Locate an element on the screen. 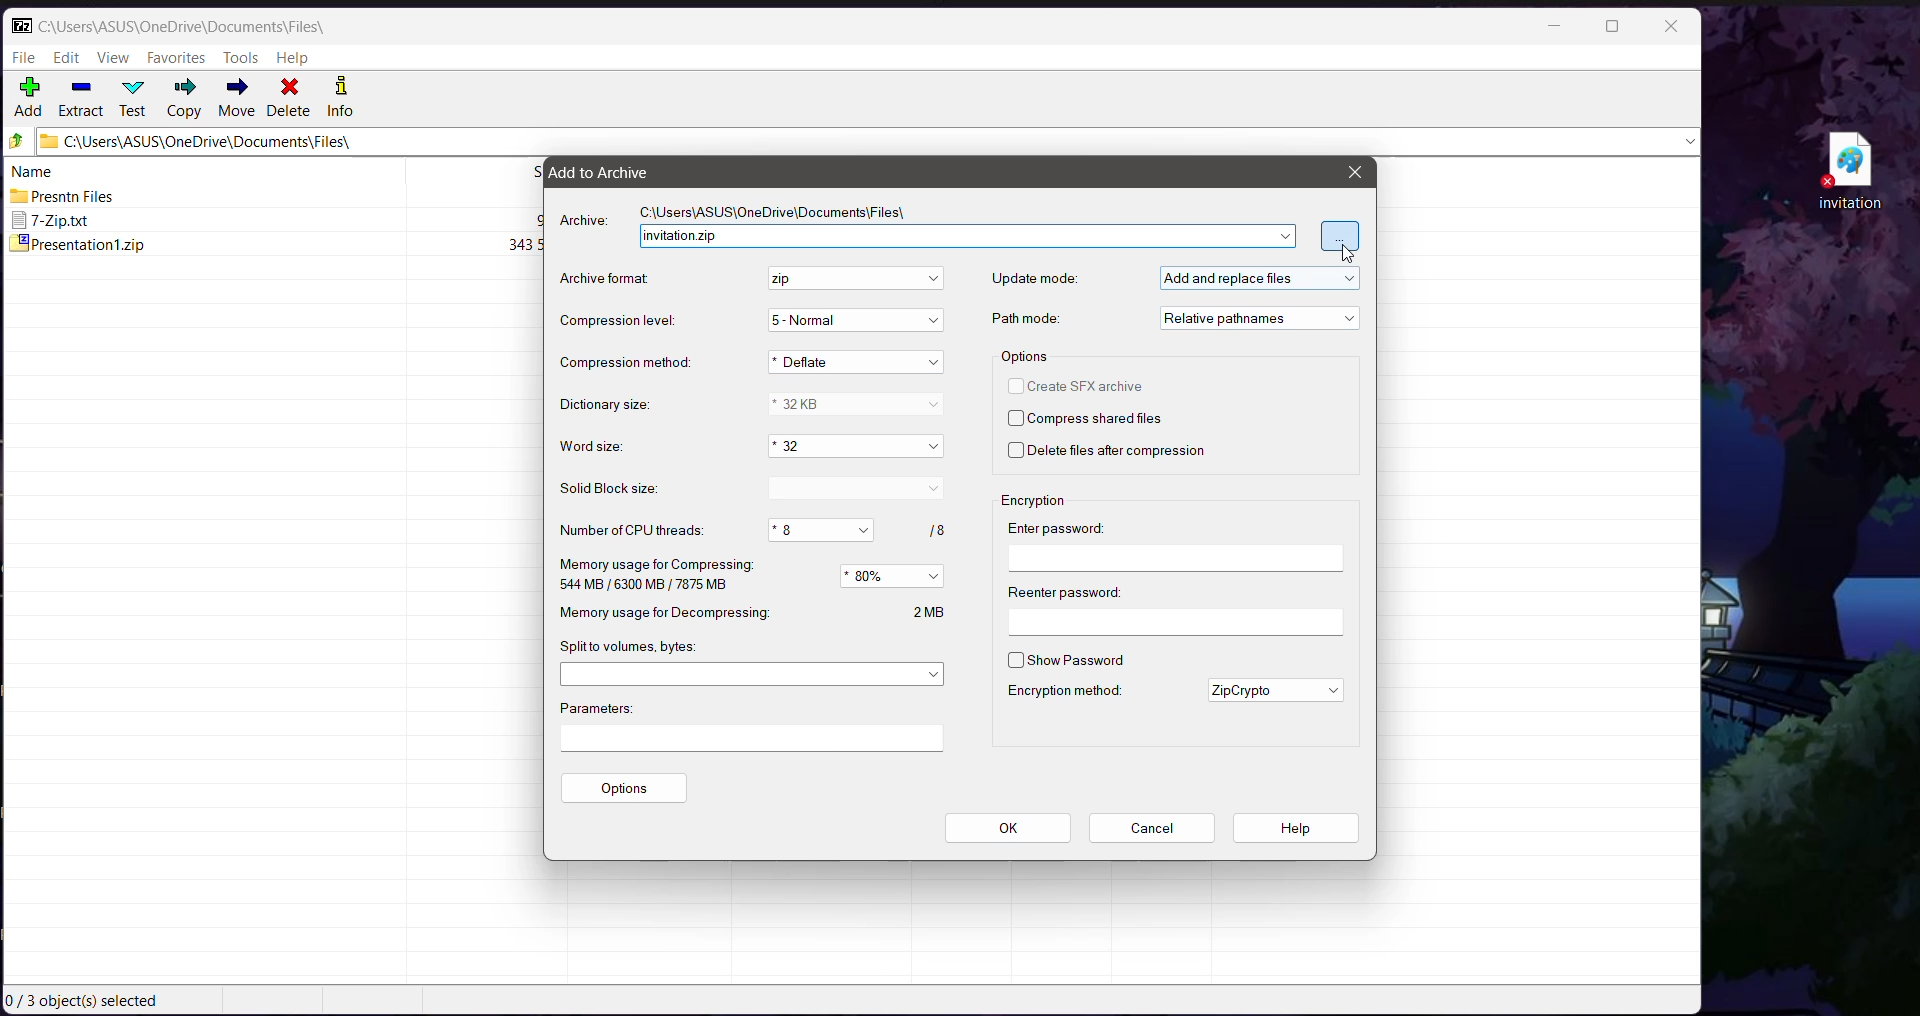  Number of CPU threads is located at coordinates (630, 530).